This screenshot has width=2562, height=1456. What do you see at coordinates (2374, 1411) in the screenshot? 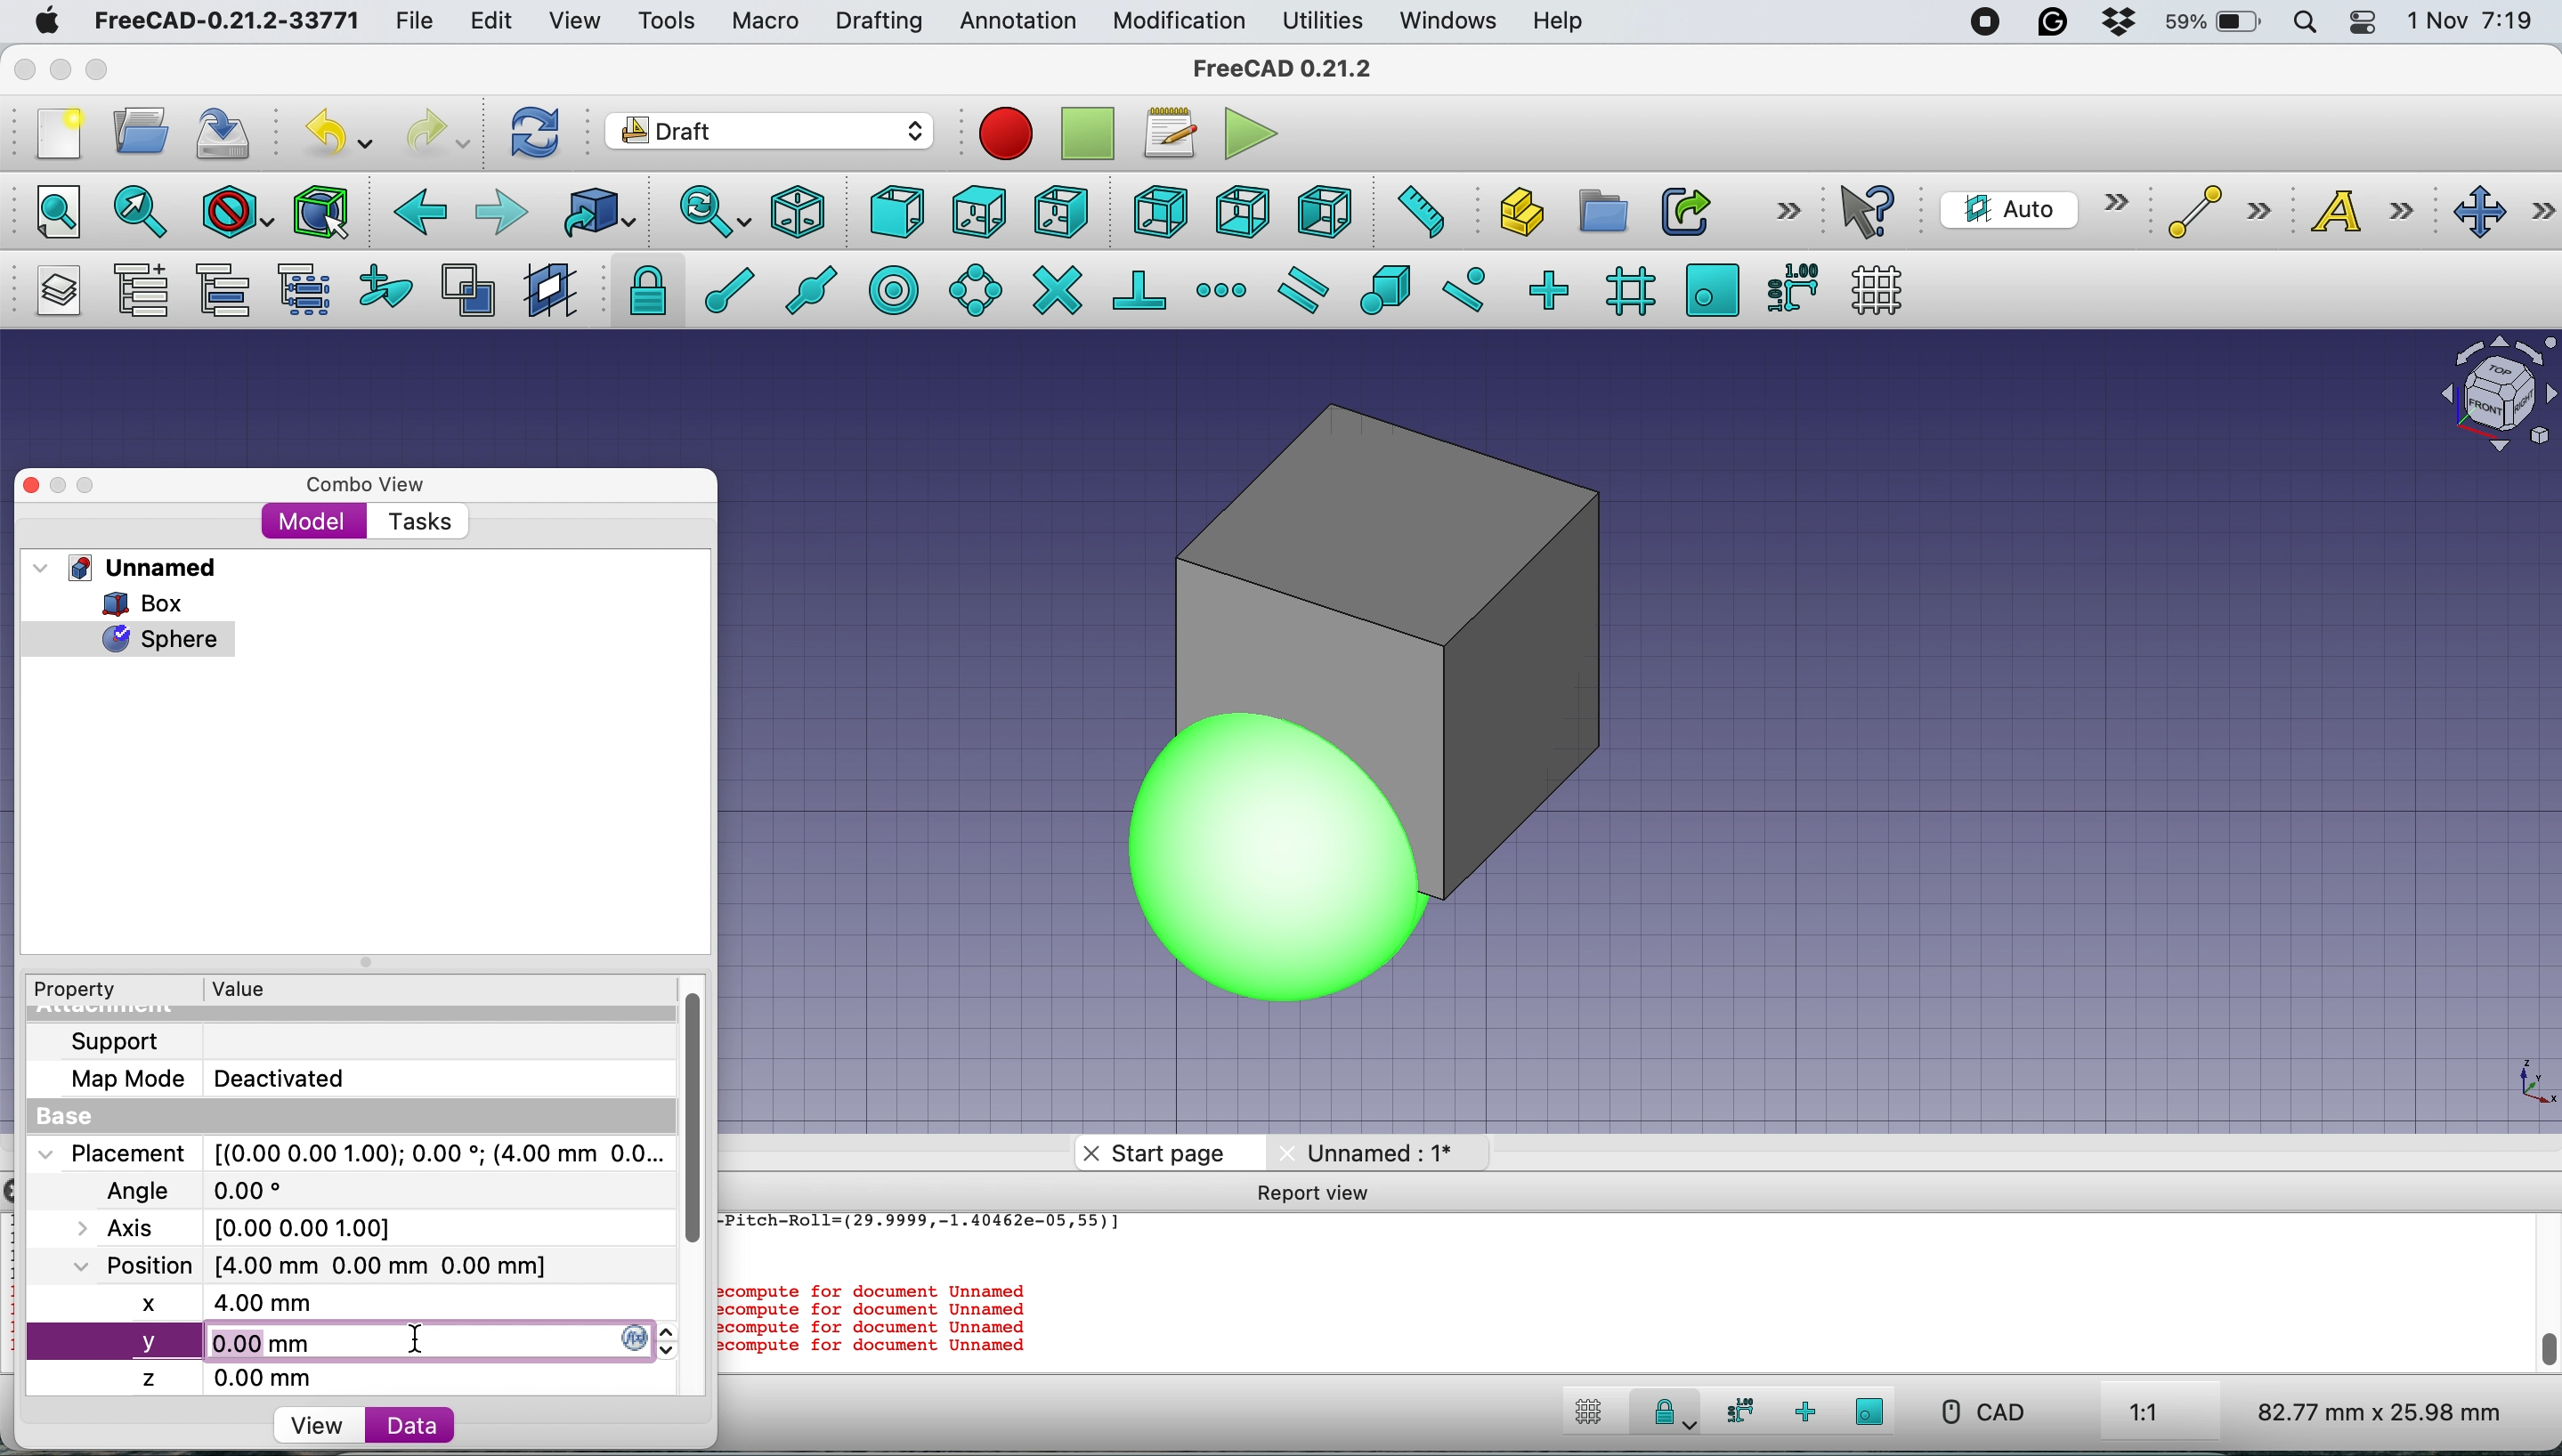
I see `dimensions` at bounding box center [2374, 1411].